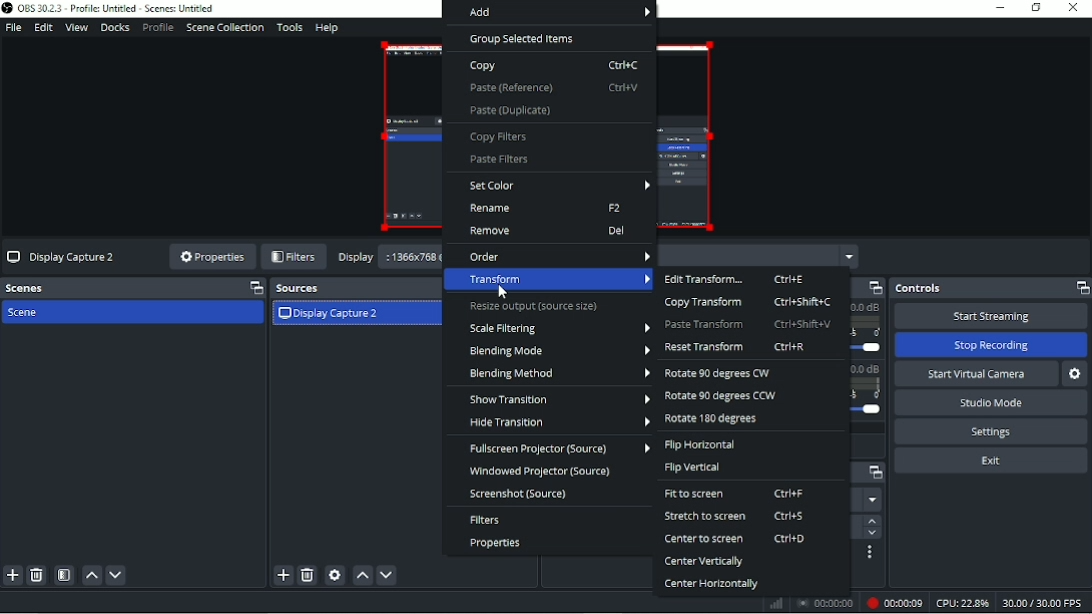  I want to click on Paste (Reference), so click(553, 87).